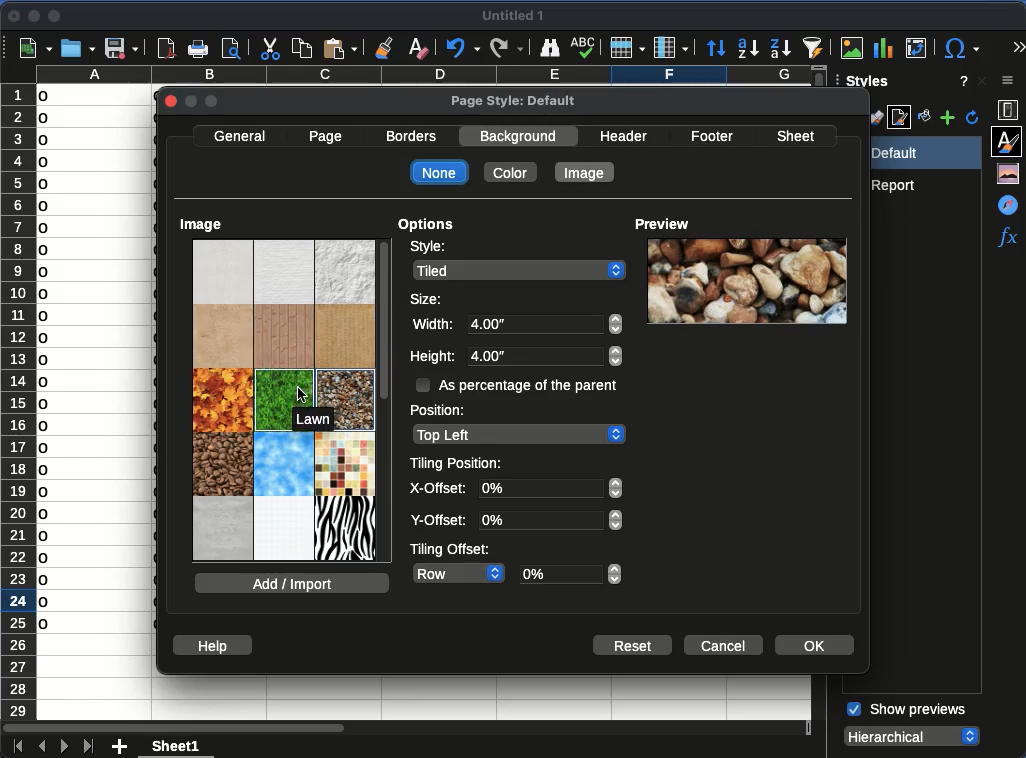  Describe the element at coordinates (521, 270) in the screenshot. I see `tiled` at that location.